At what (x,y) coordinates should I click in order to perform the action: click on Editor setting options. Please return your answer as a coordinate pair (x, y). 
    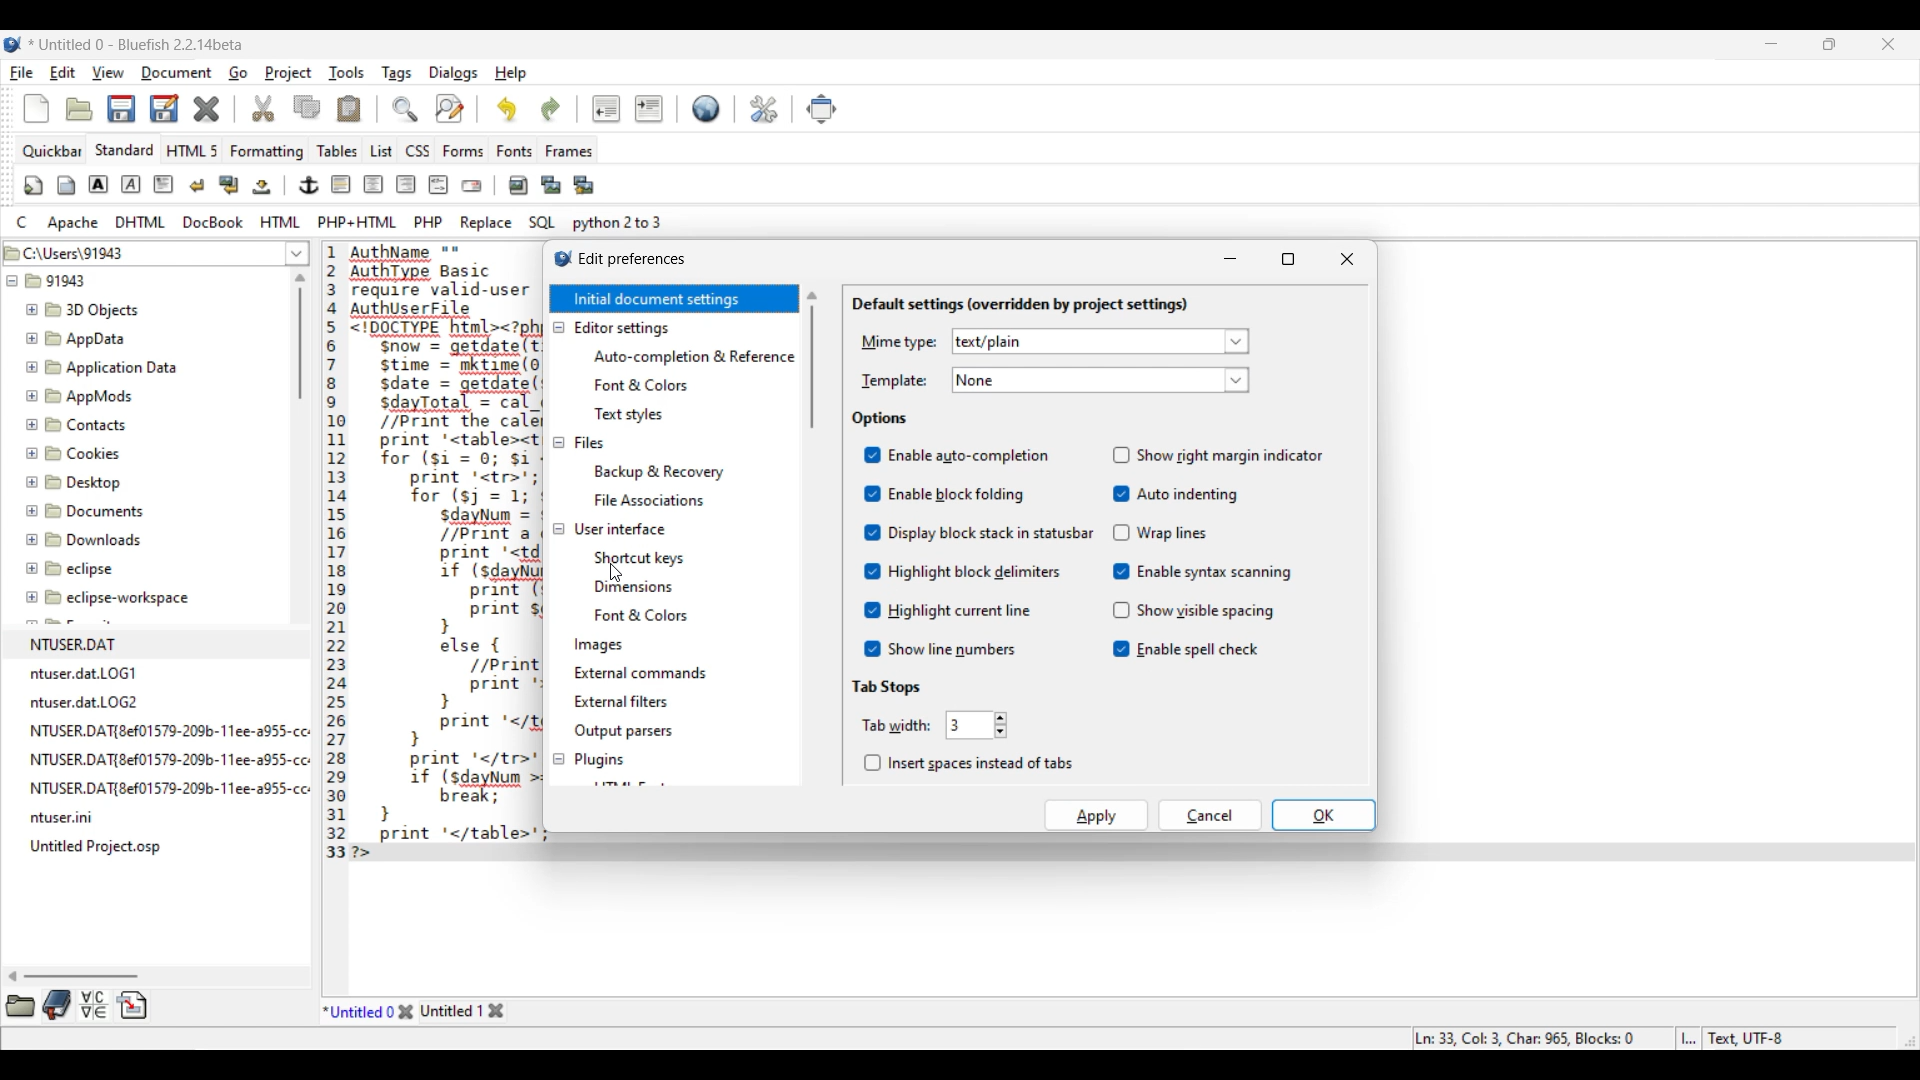
    Looking at the image, I should click on (694, 385).